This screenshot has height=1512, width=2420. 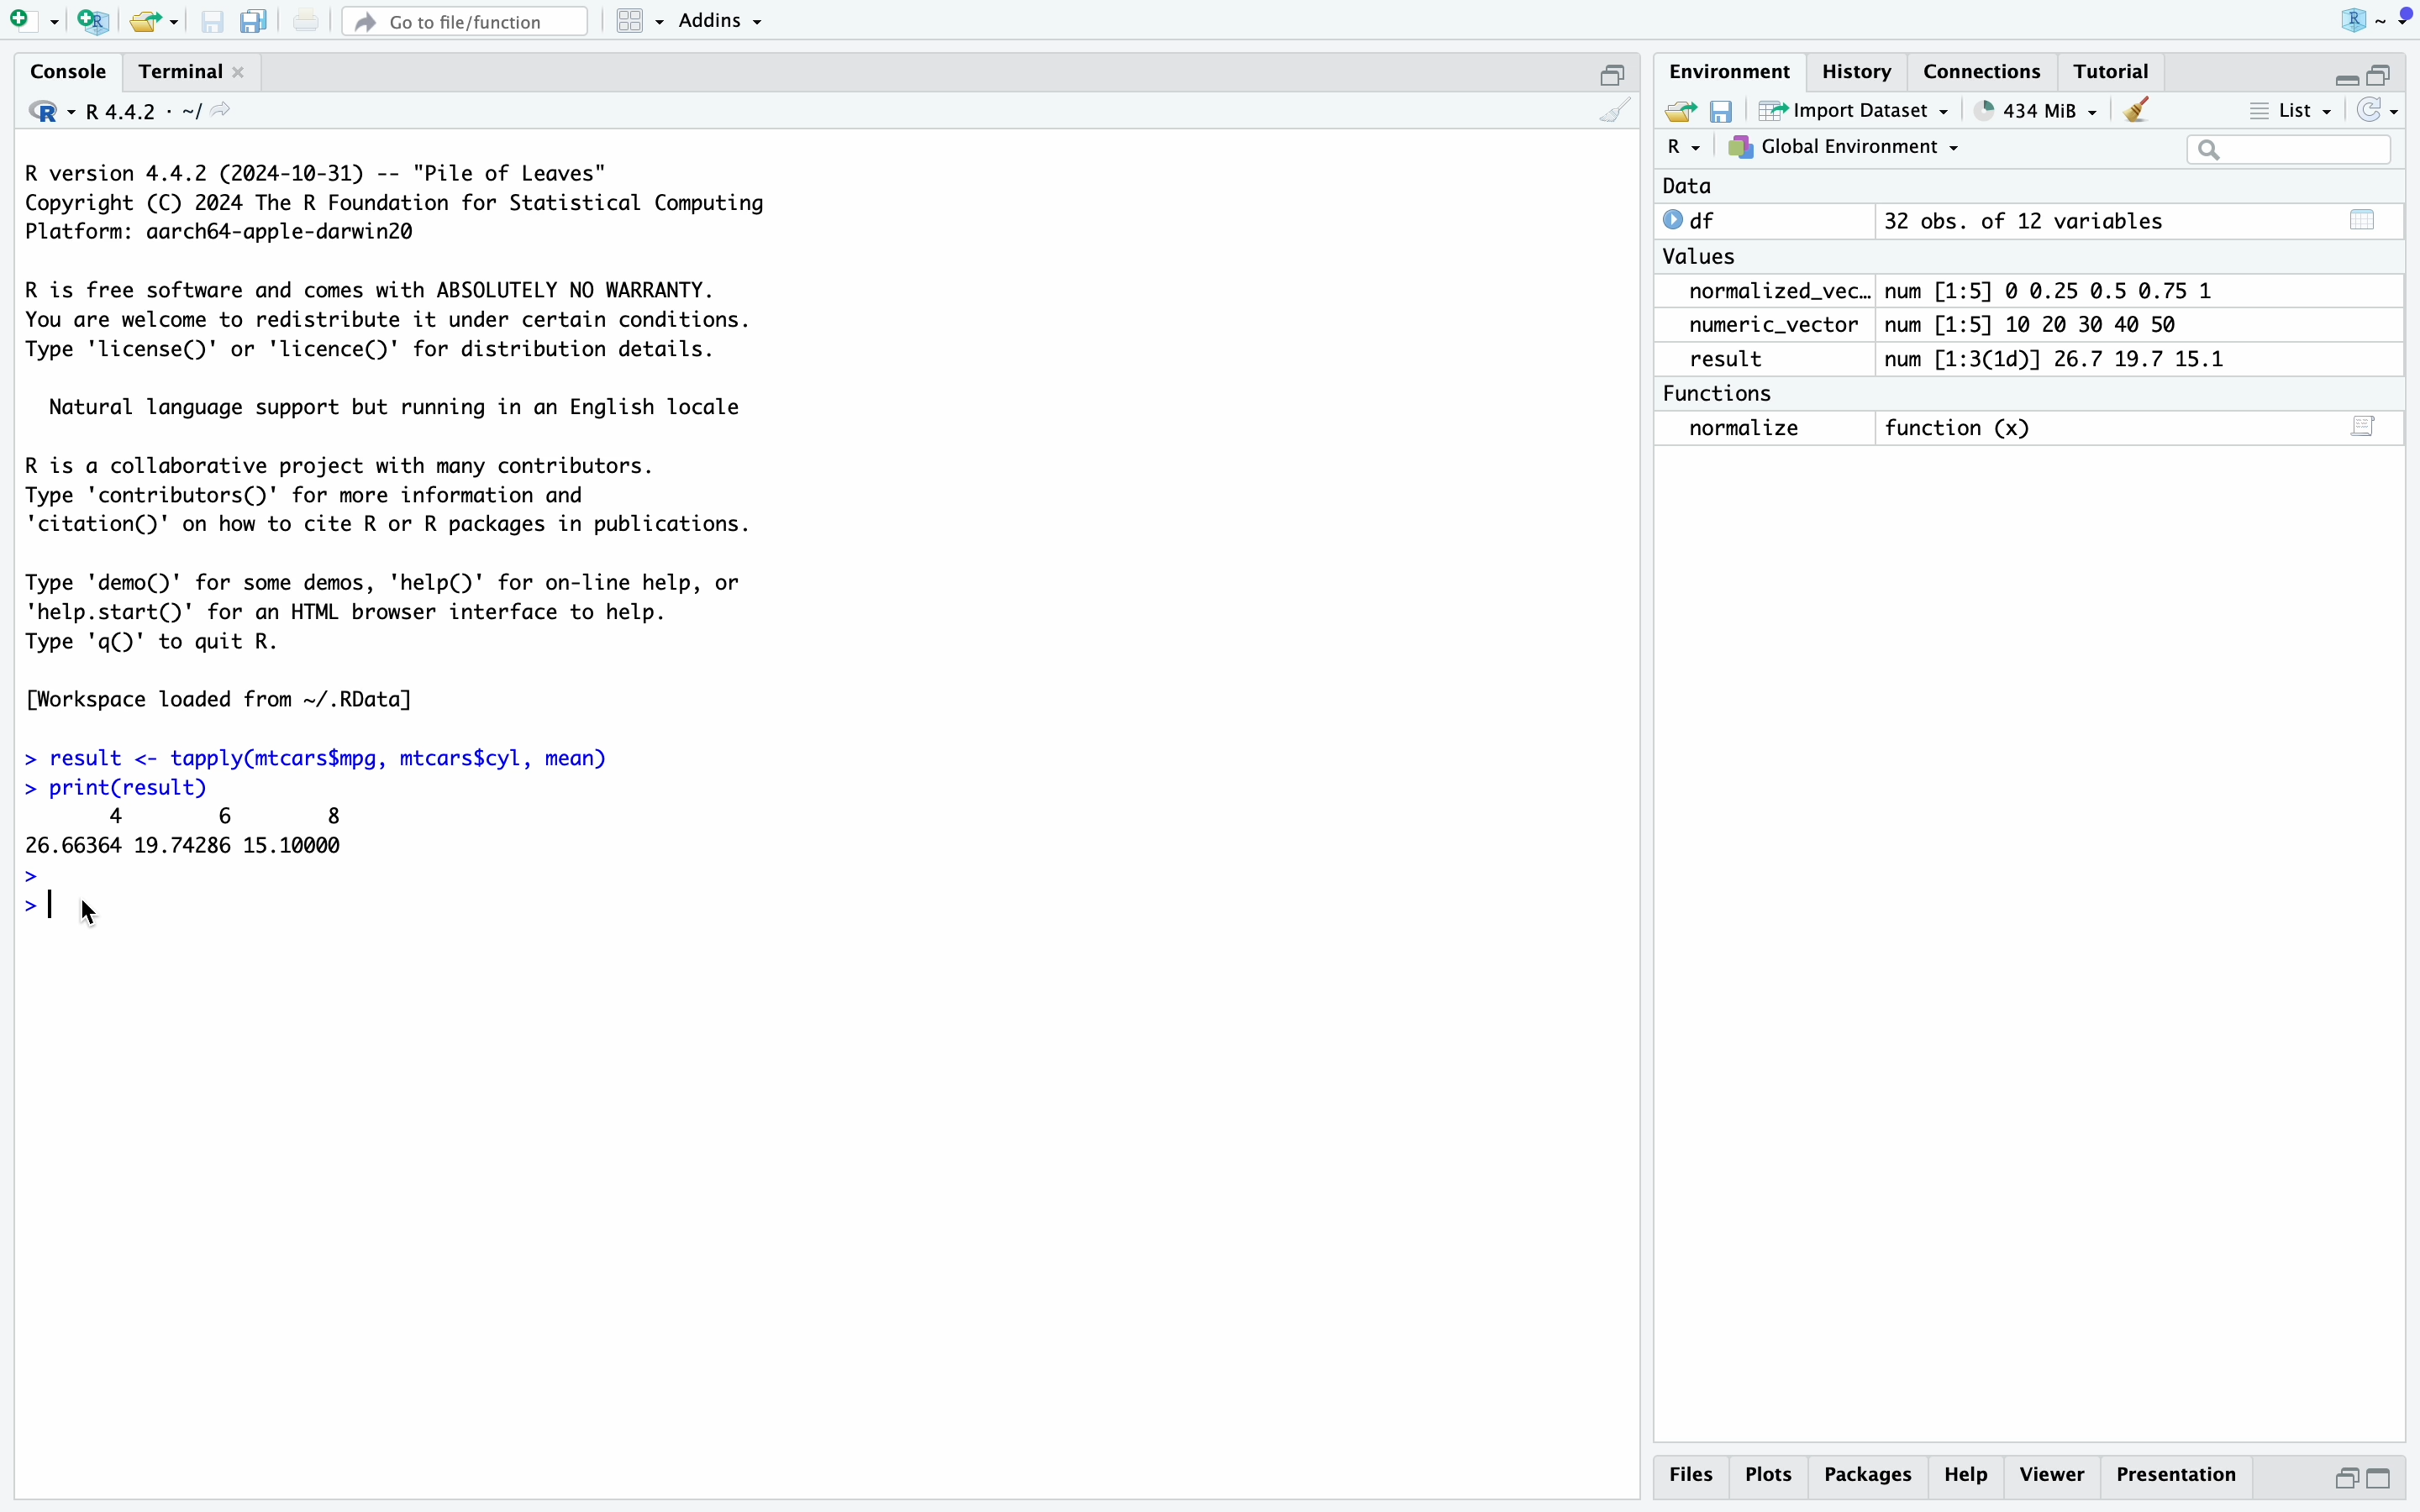 I want to click on Functions, so click(x=1716, y=393).